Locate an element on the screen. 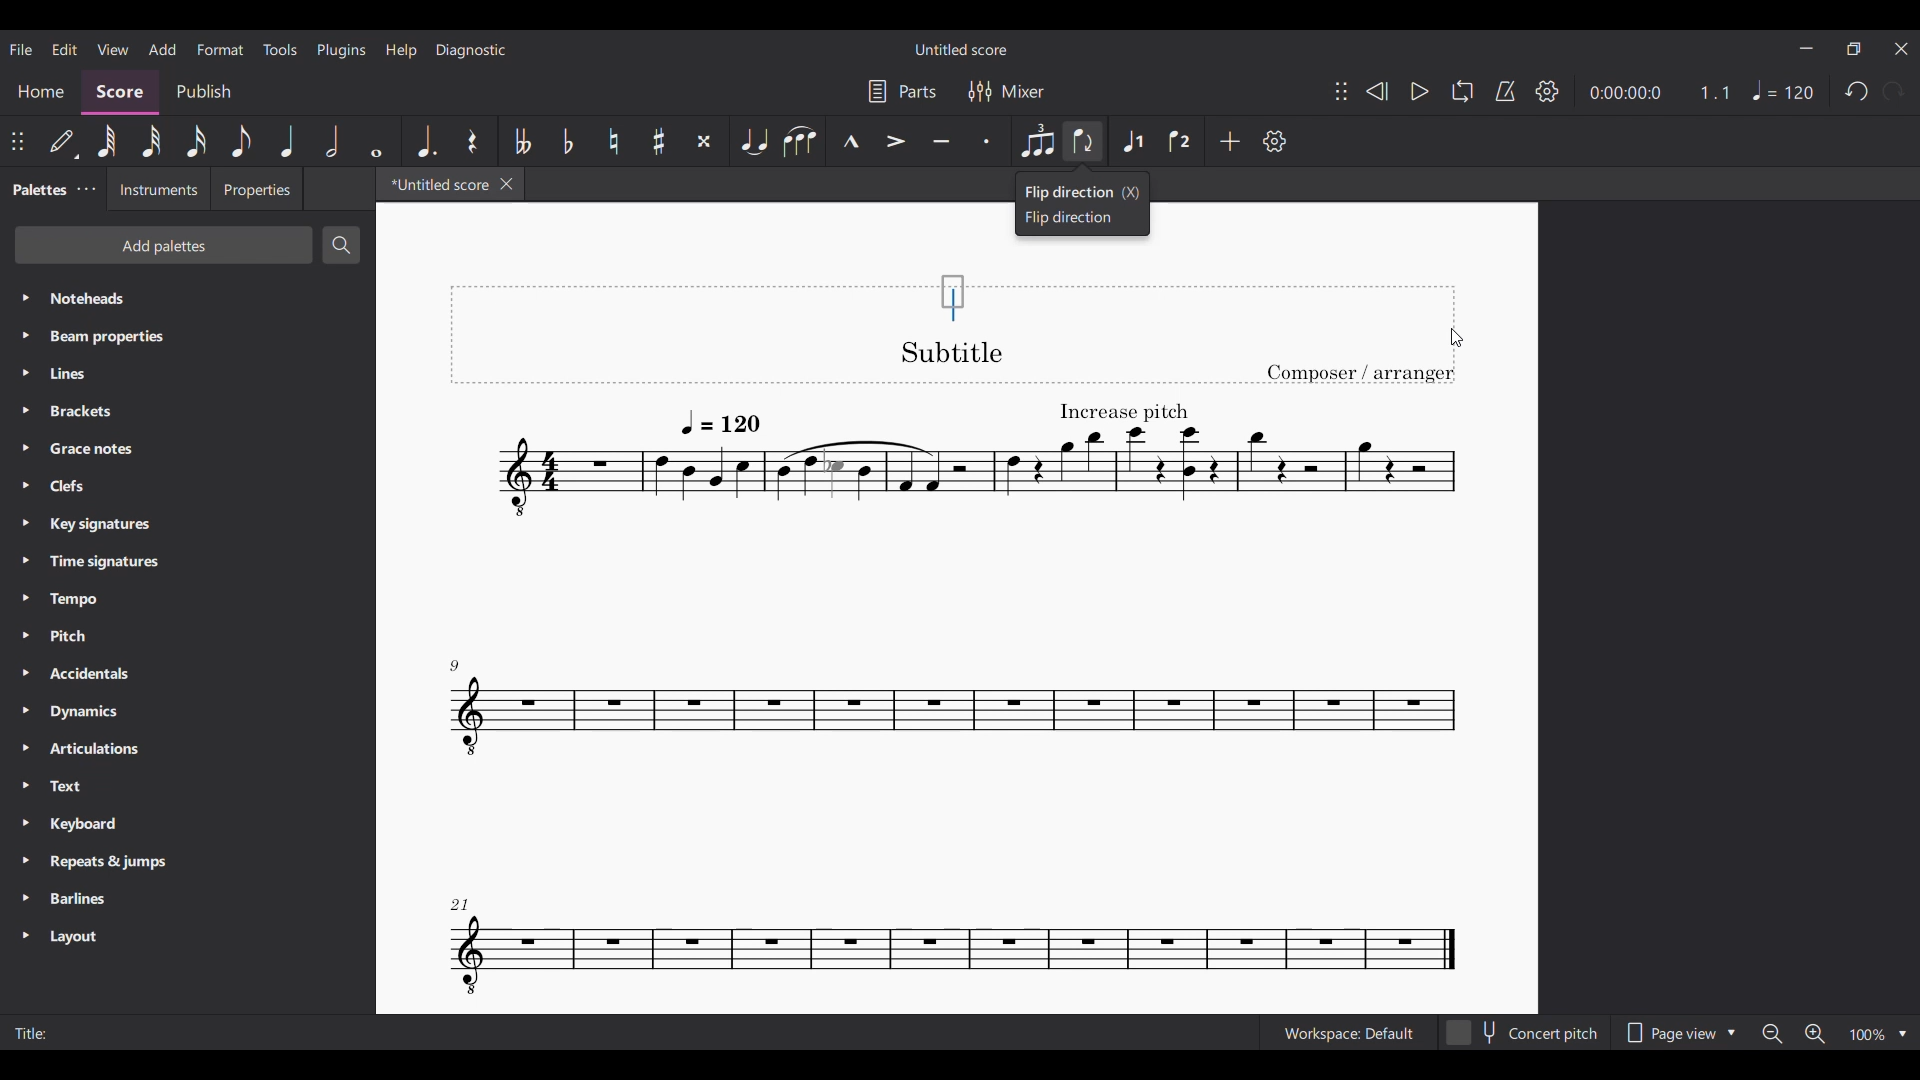  Tempo is located at coordinates (1784, 90).